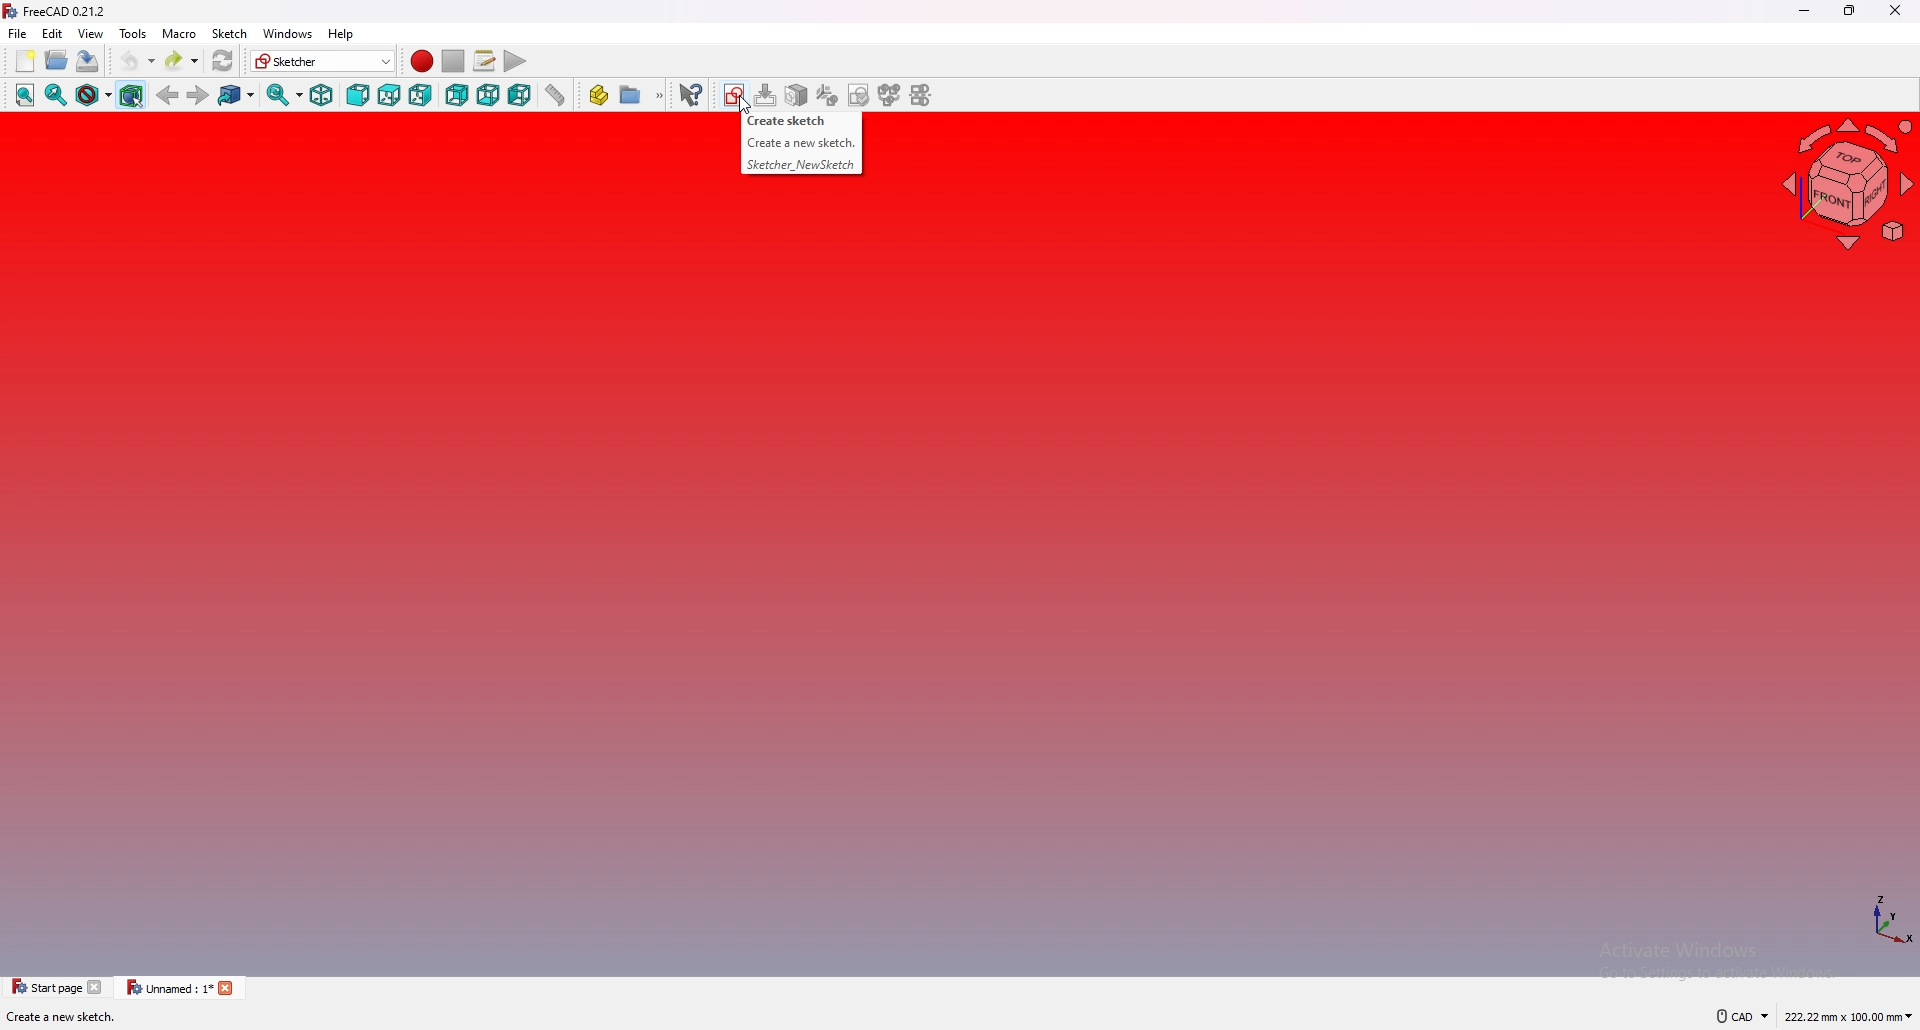 This screenshot has height=1030, width=1920. I want to click on attach sketch, so click(799, 95).